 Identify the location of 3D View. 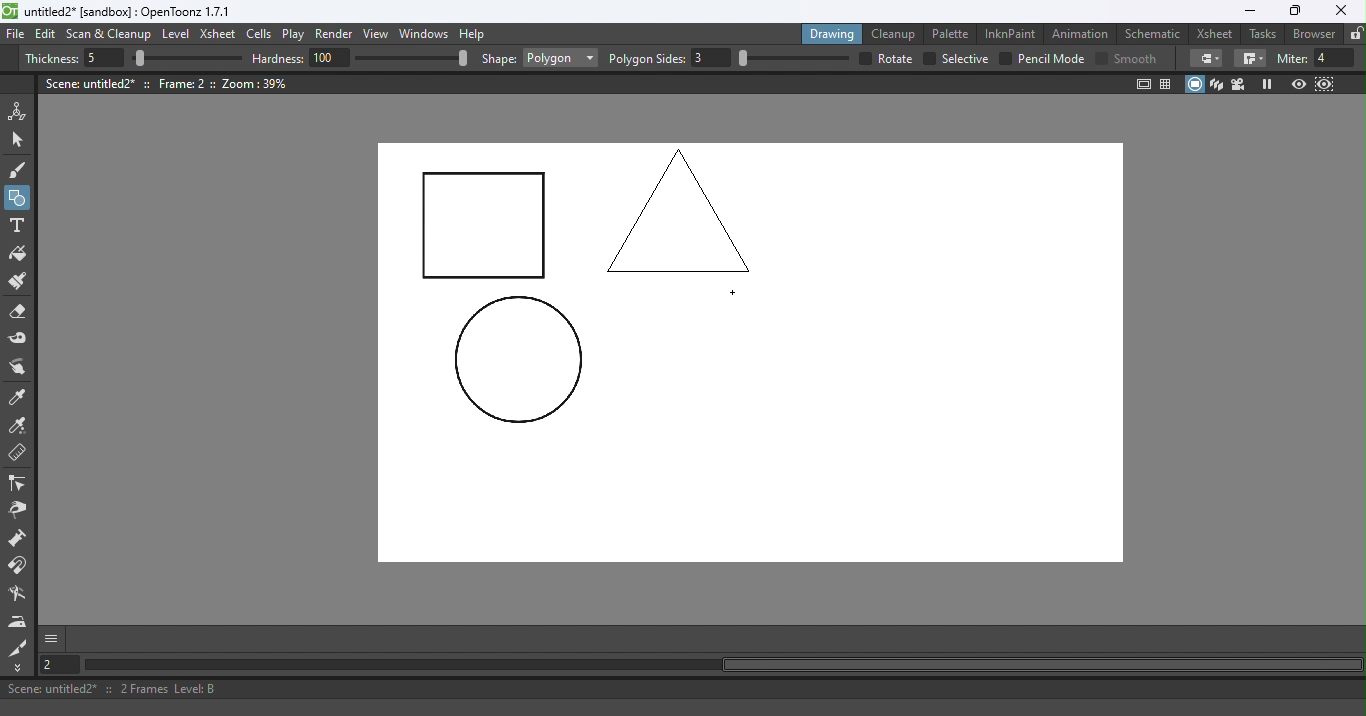
(1218, 84).